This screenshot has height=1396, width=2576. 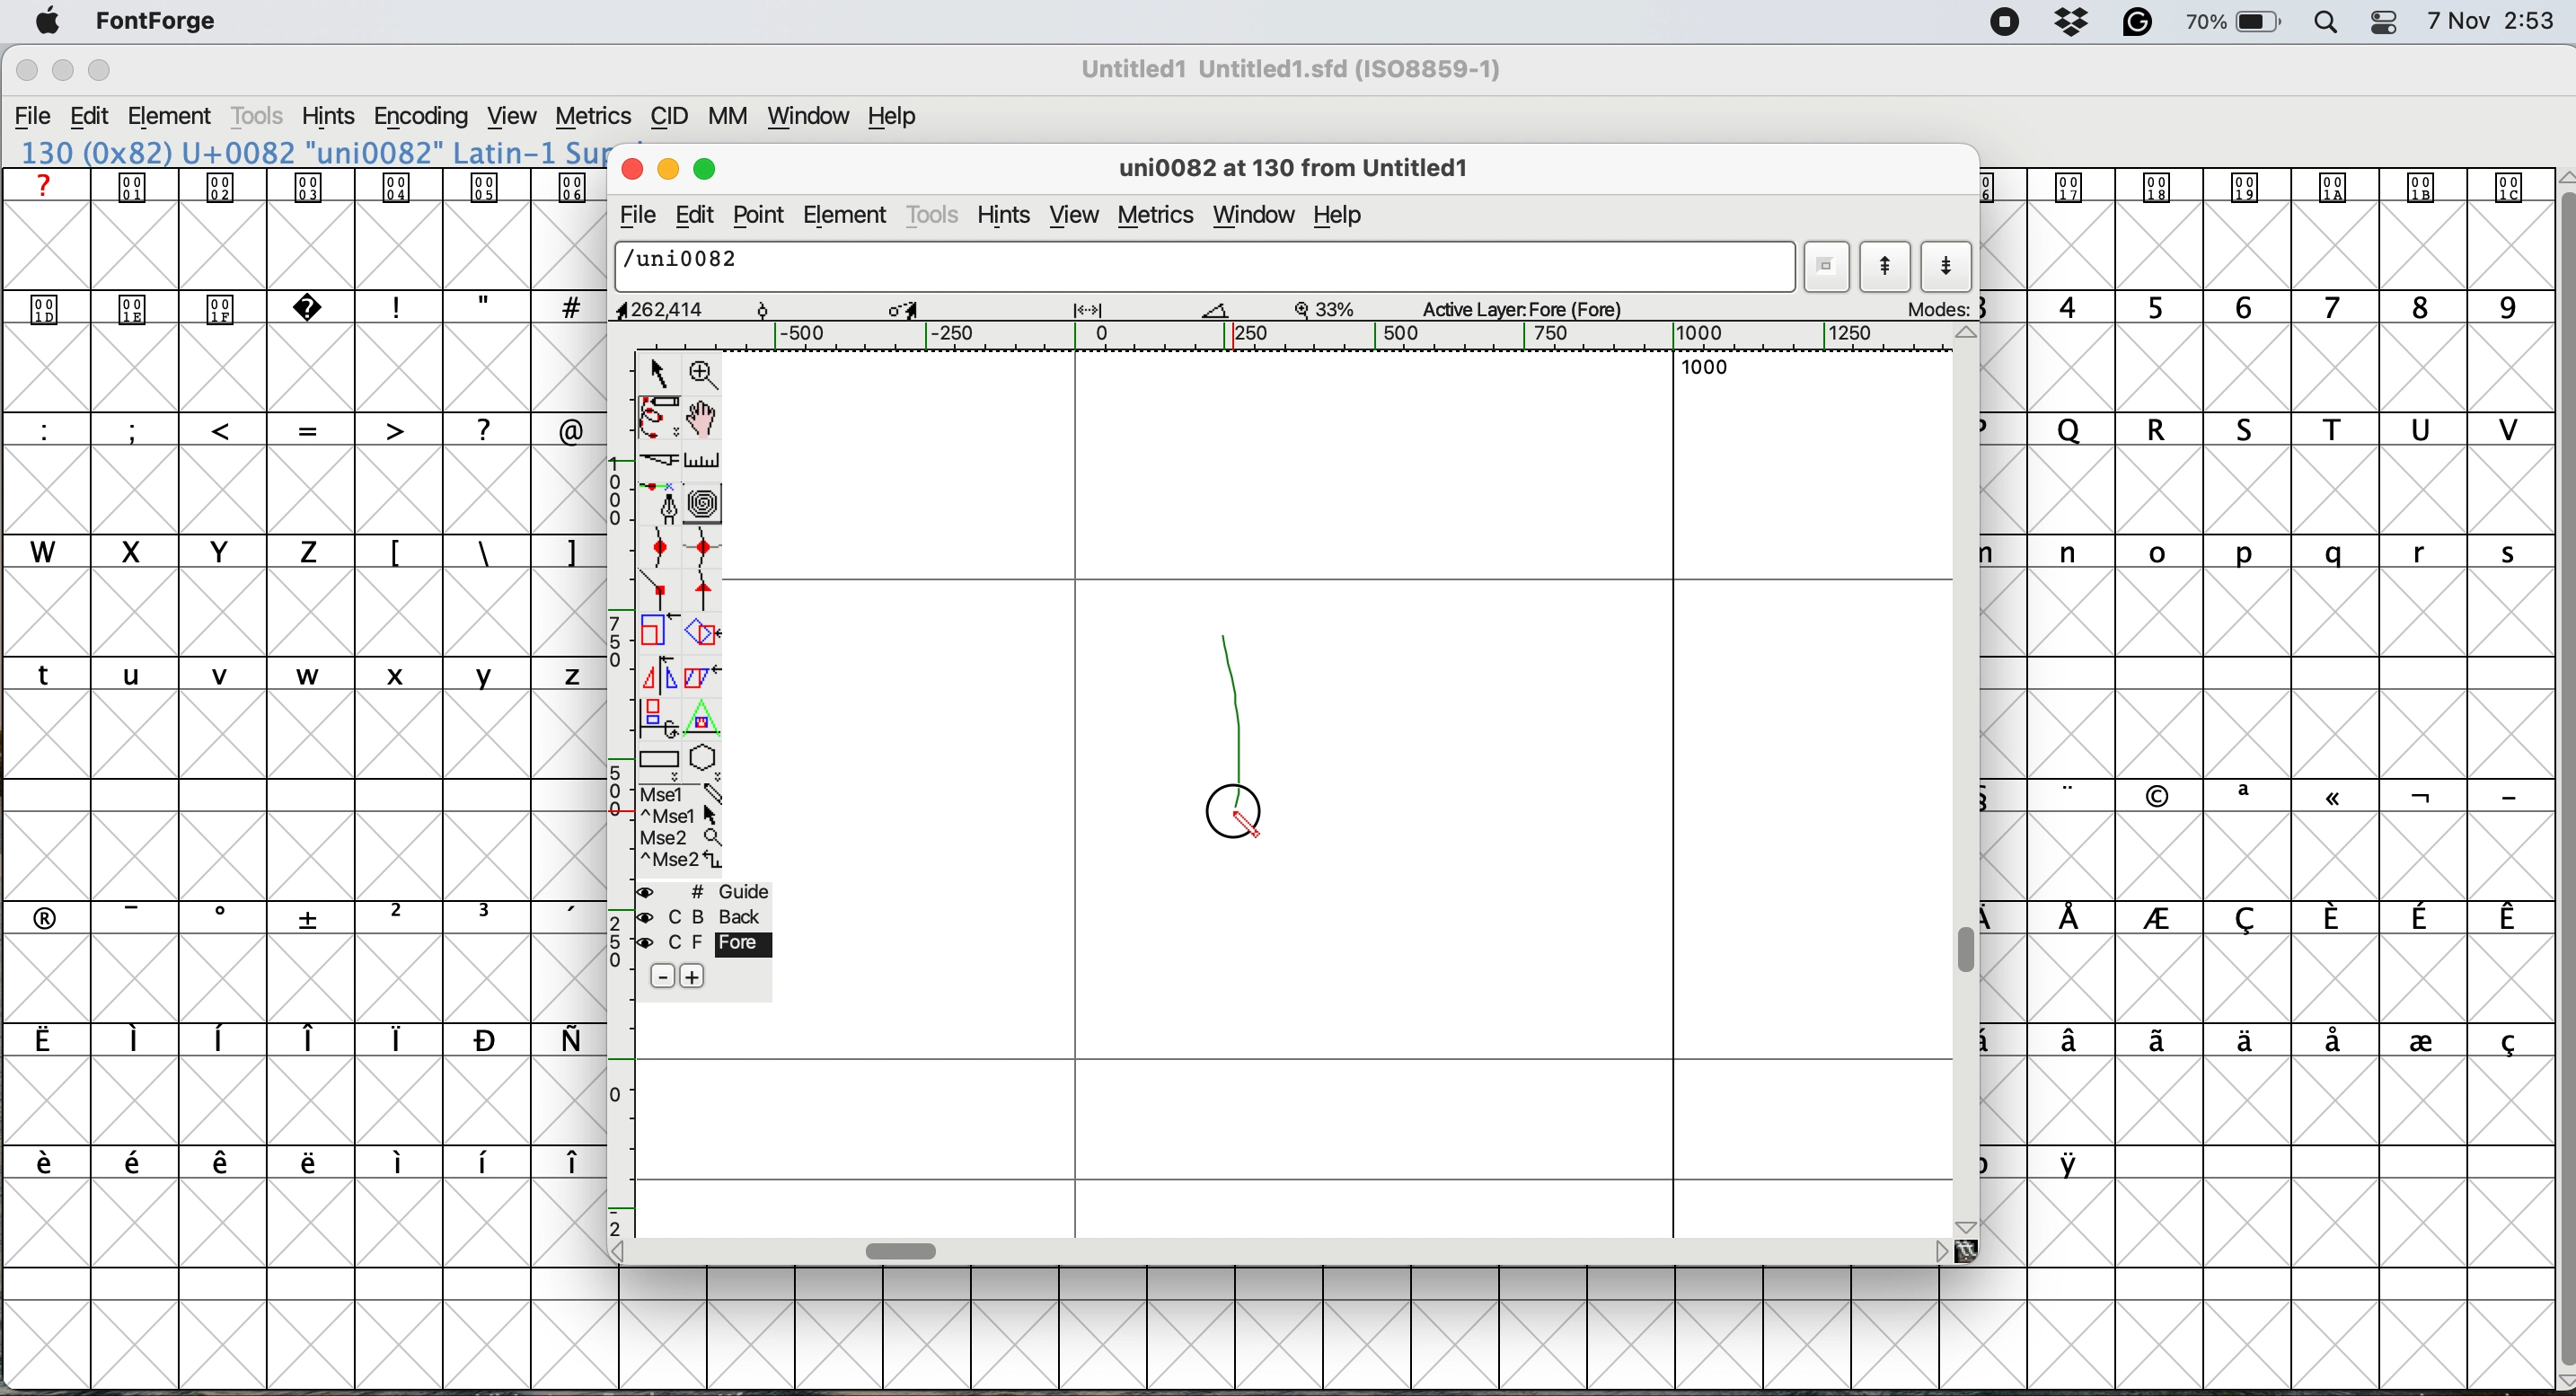 I want to click on 130 (0x82) U+0082 "uni0082" Latin-1 Su, so click(x=312, y=151).